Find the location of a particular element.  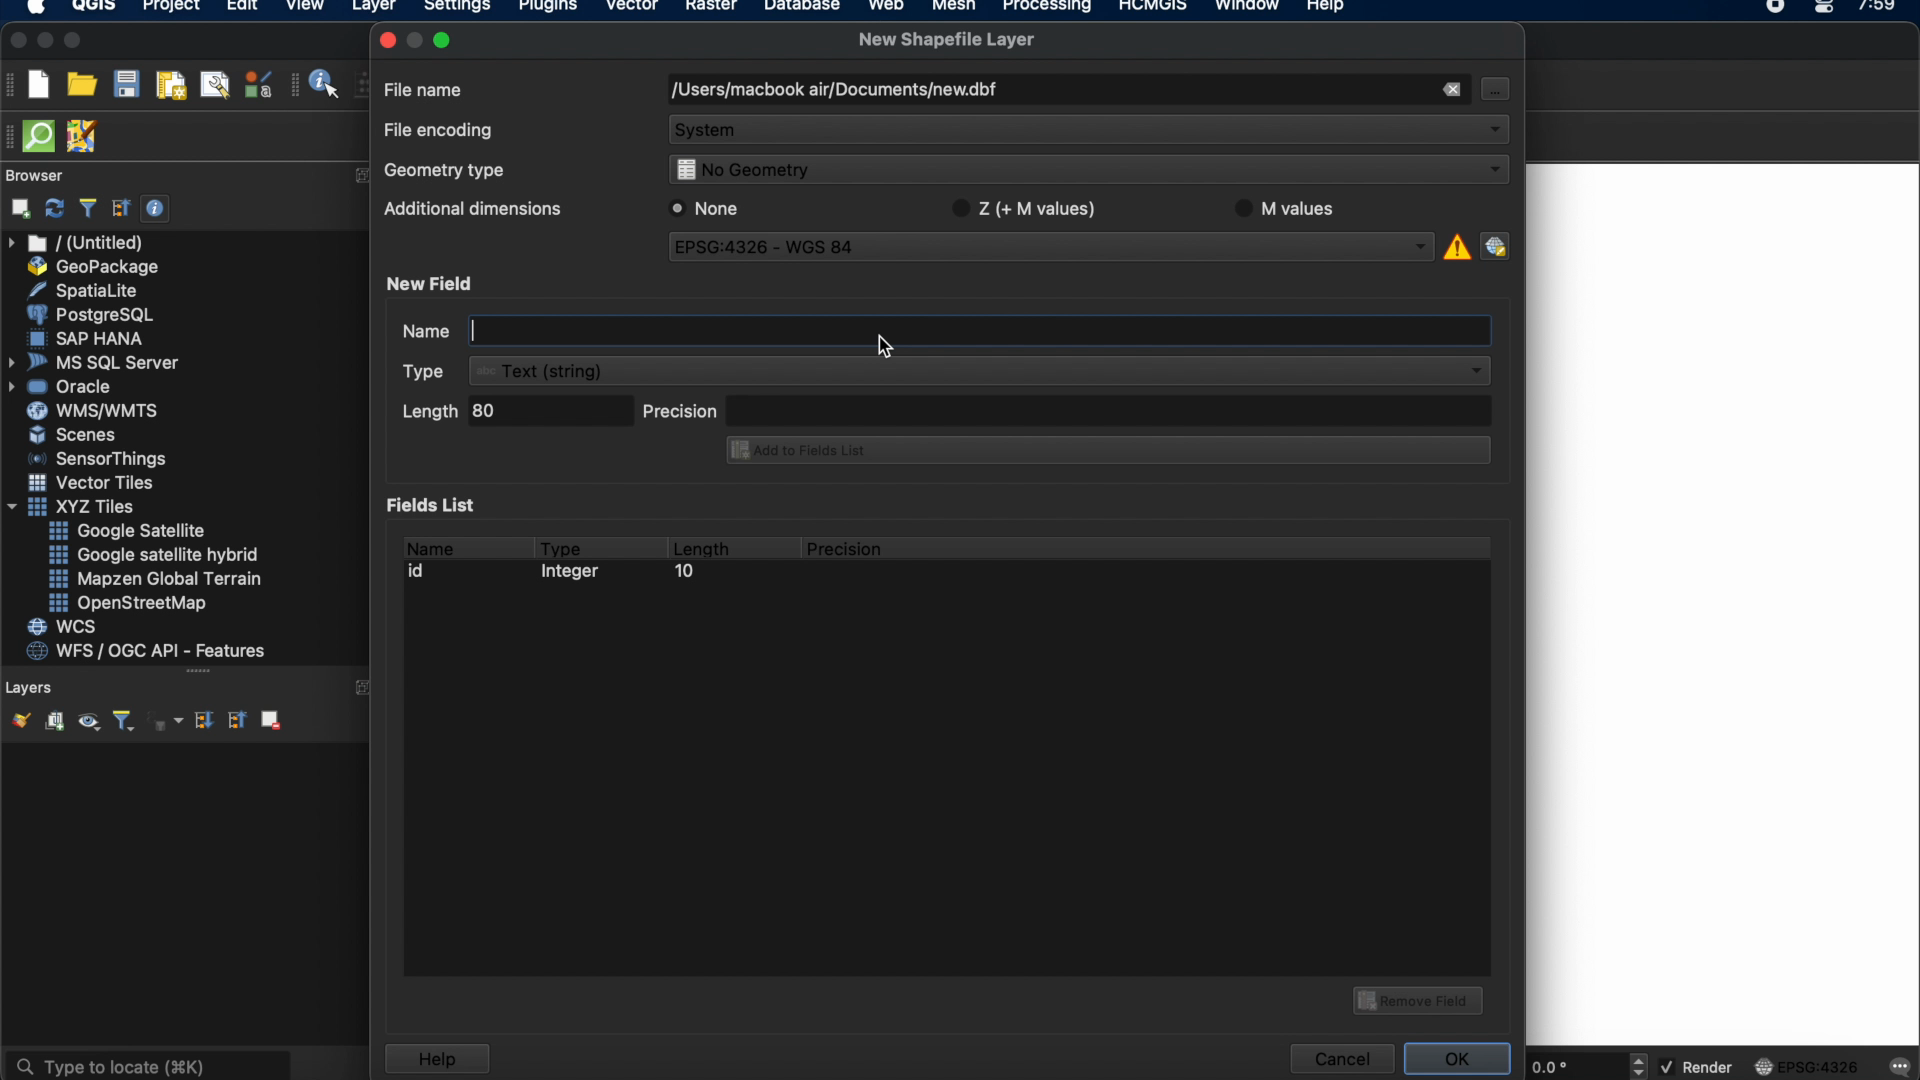

mapzen global terrain is located at coordinates (156, 579).